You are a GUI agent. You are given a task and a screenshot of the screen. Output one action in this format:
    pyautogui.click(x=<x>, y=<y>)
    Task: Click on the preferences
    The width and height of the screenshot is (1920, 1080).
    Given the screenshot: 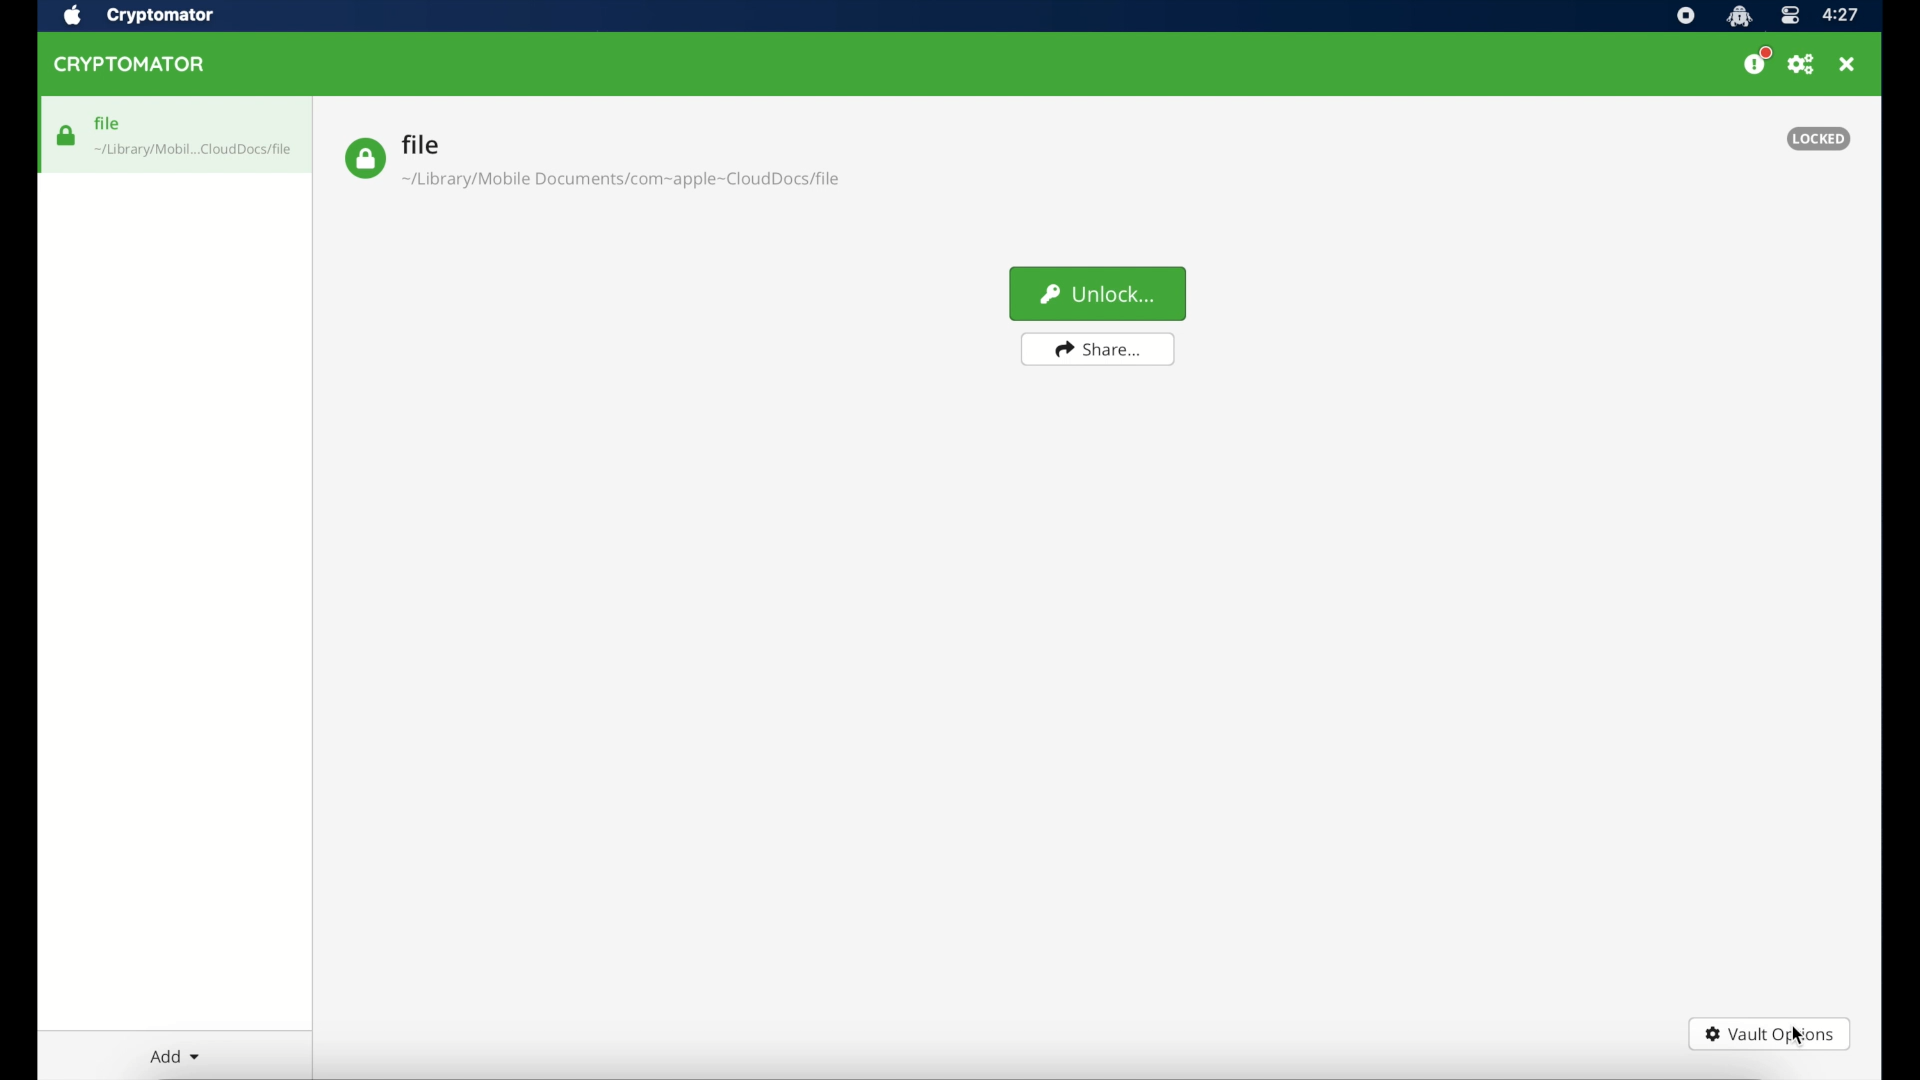 What is the action you would take?
    pyautogui.click(x=1802, y=65)
    